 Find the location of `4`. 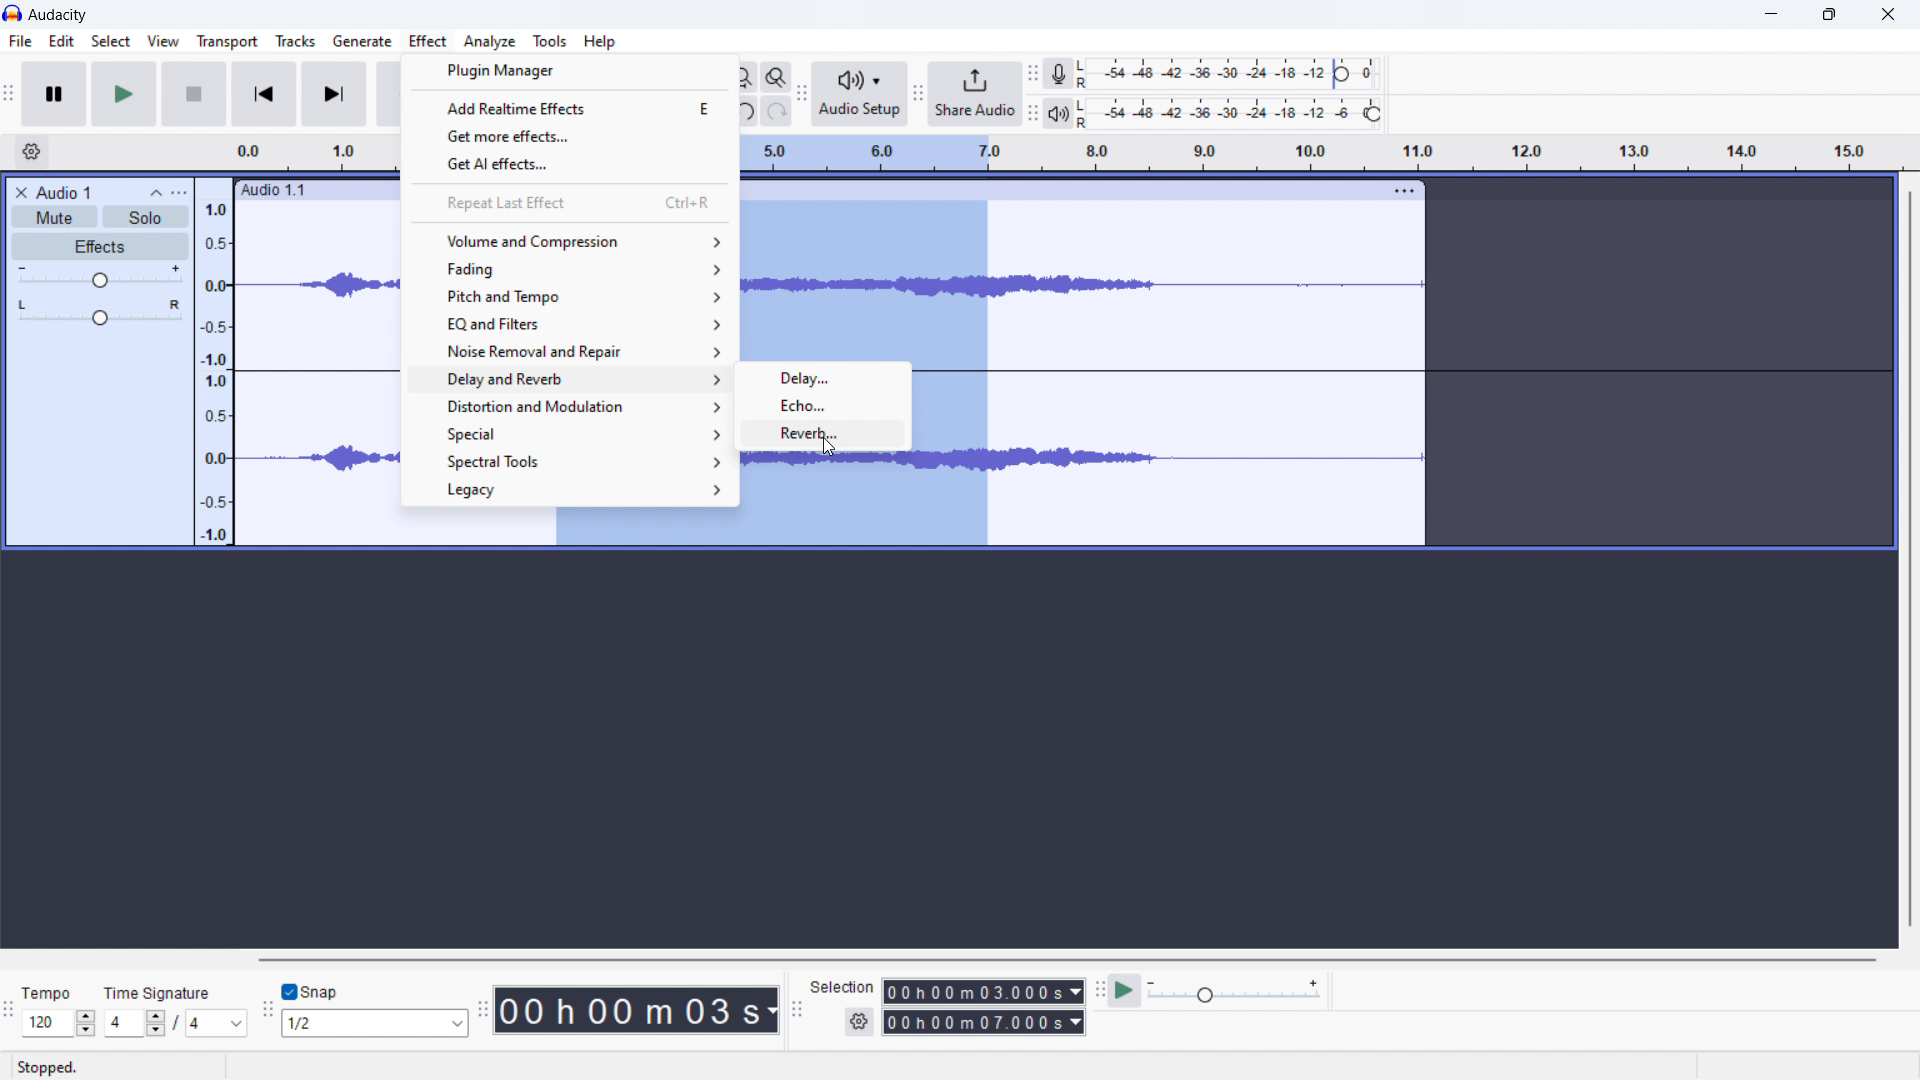

4 is located at coordinates (132, 1024).